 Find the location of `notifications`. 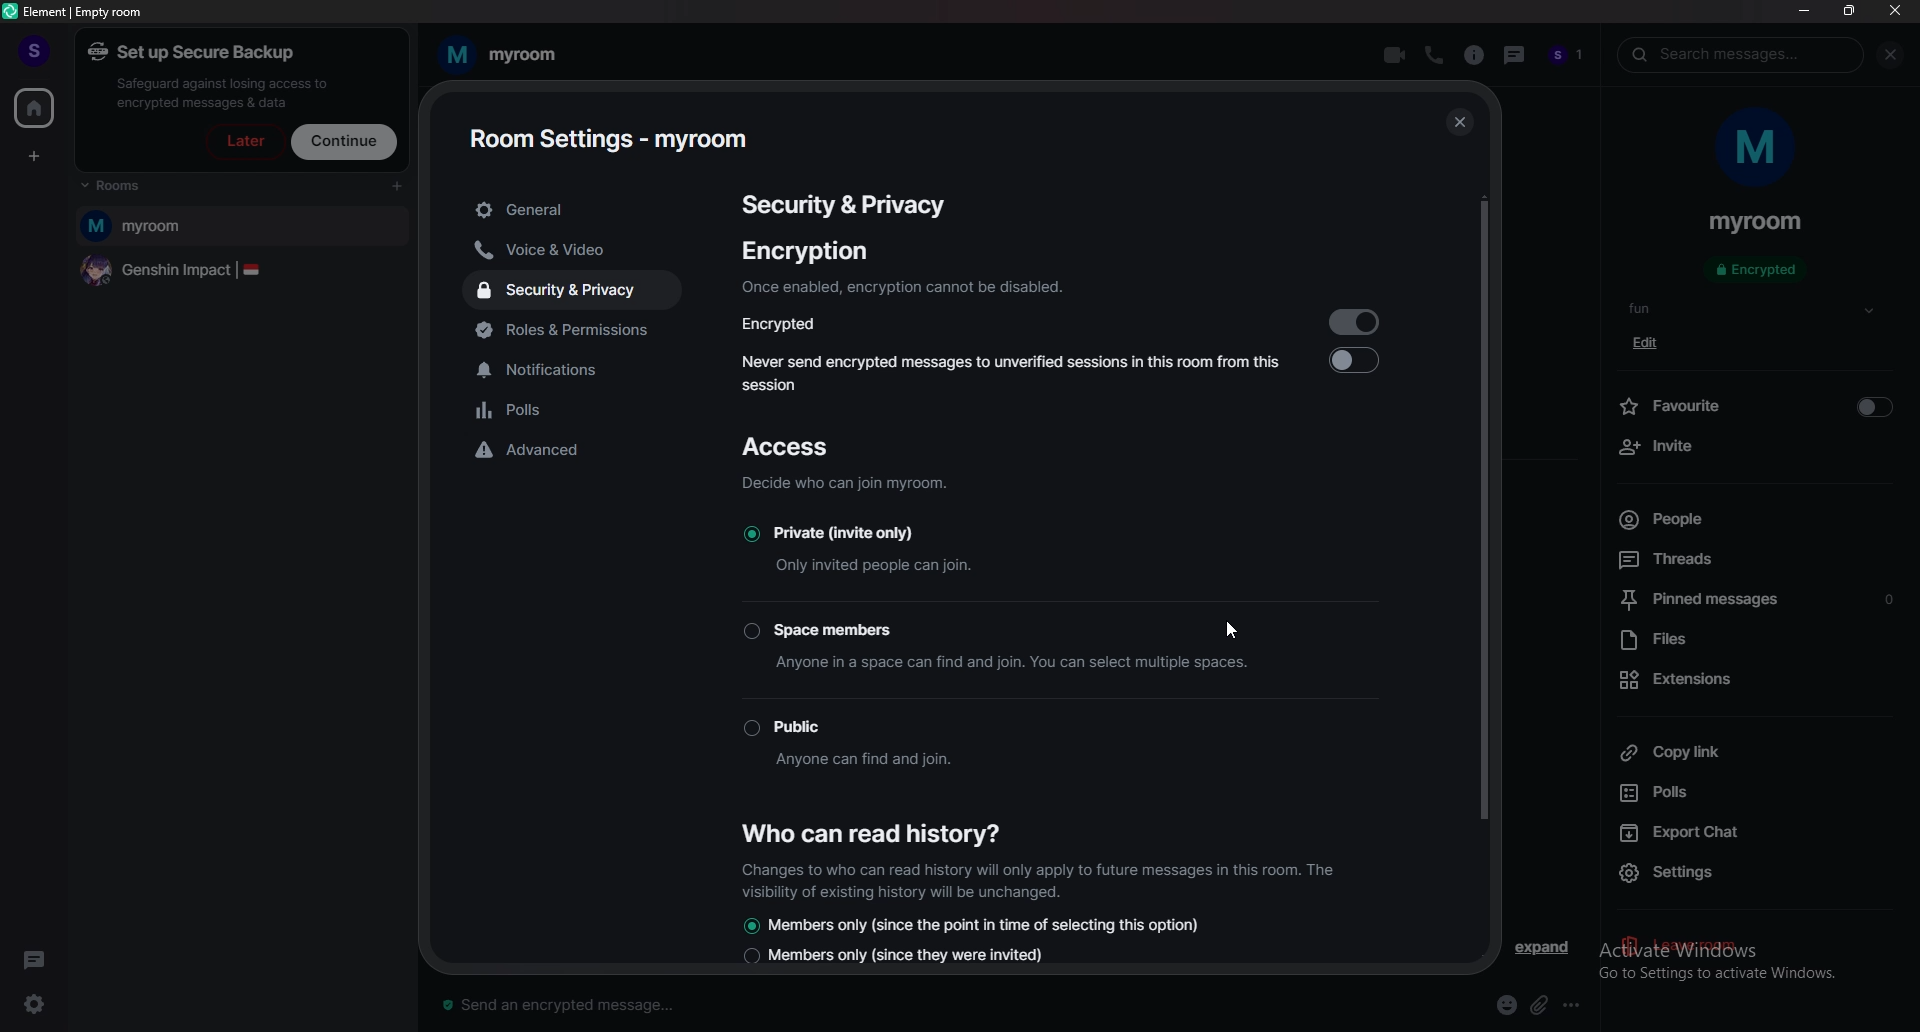

notifications is located at coordinates (574, 370).